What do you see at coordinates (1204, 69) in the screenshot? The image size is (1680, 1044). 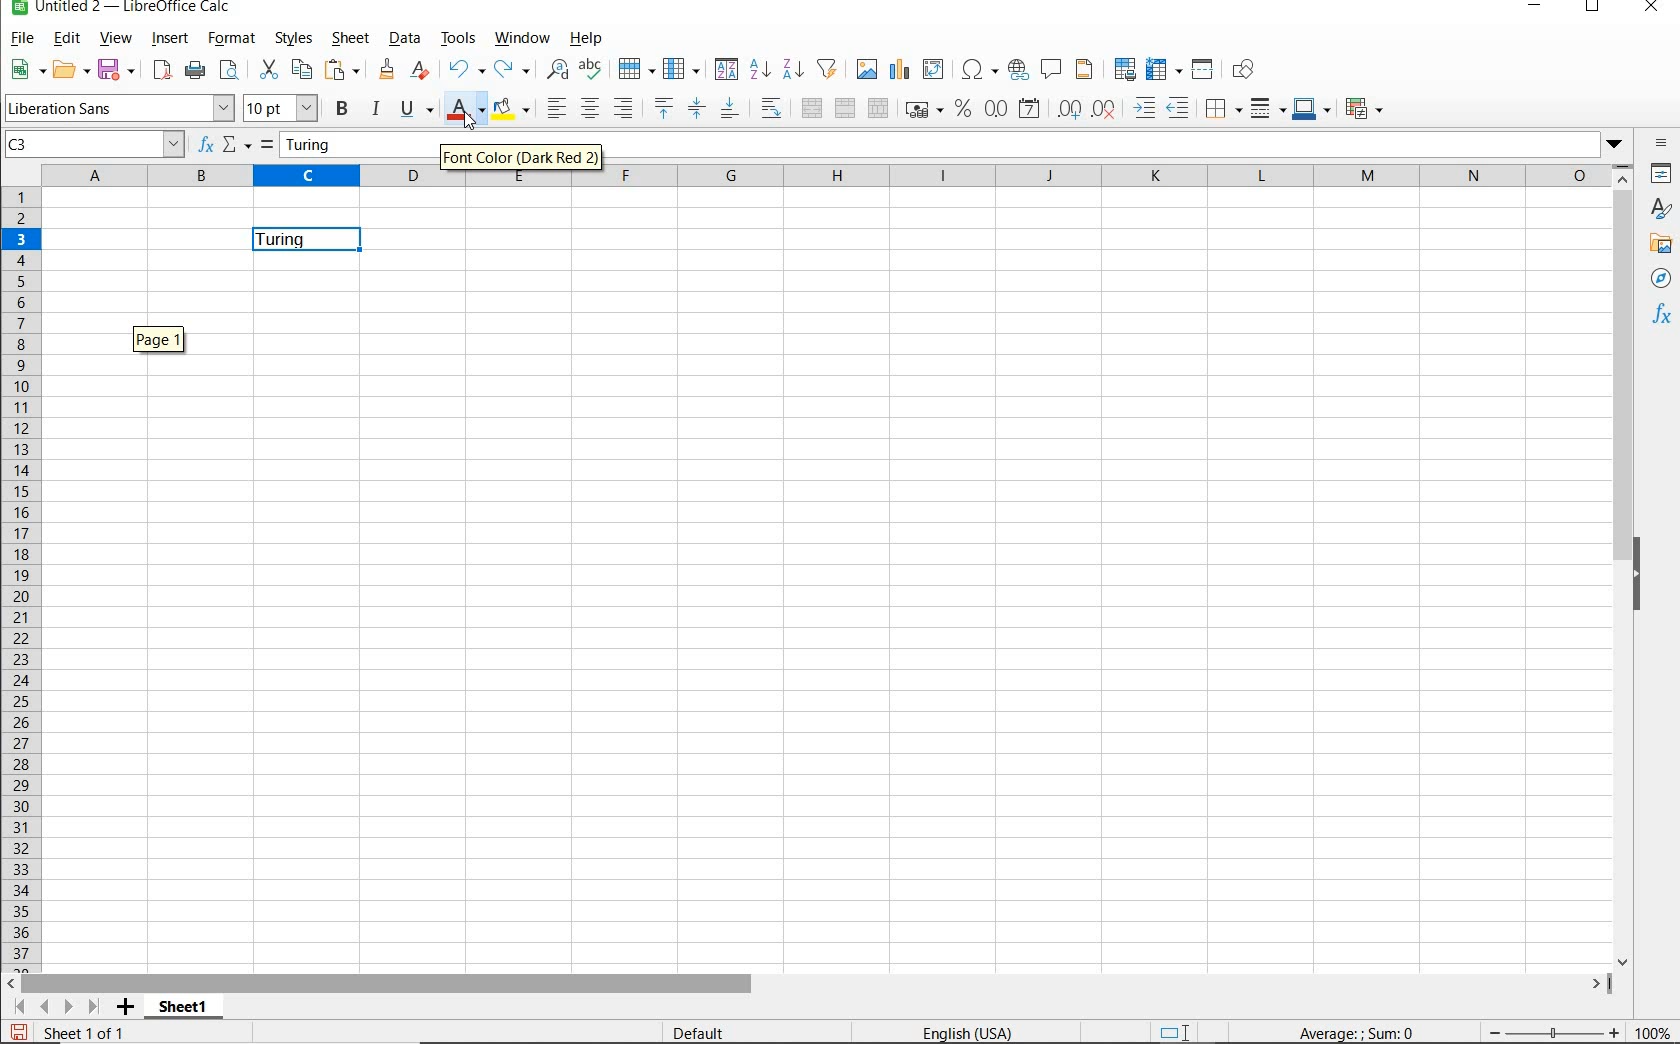 I see `SPLIT WINDOW` at bounding box center [1204, 69].